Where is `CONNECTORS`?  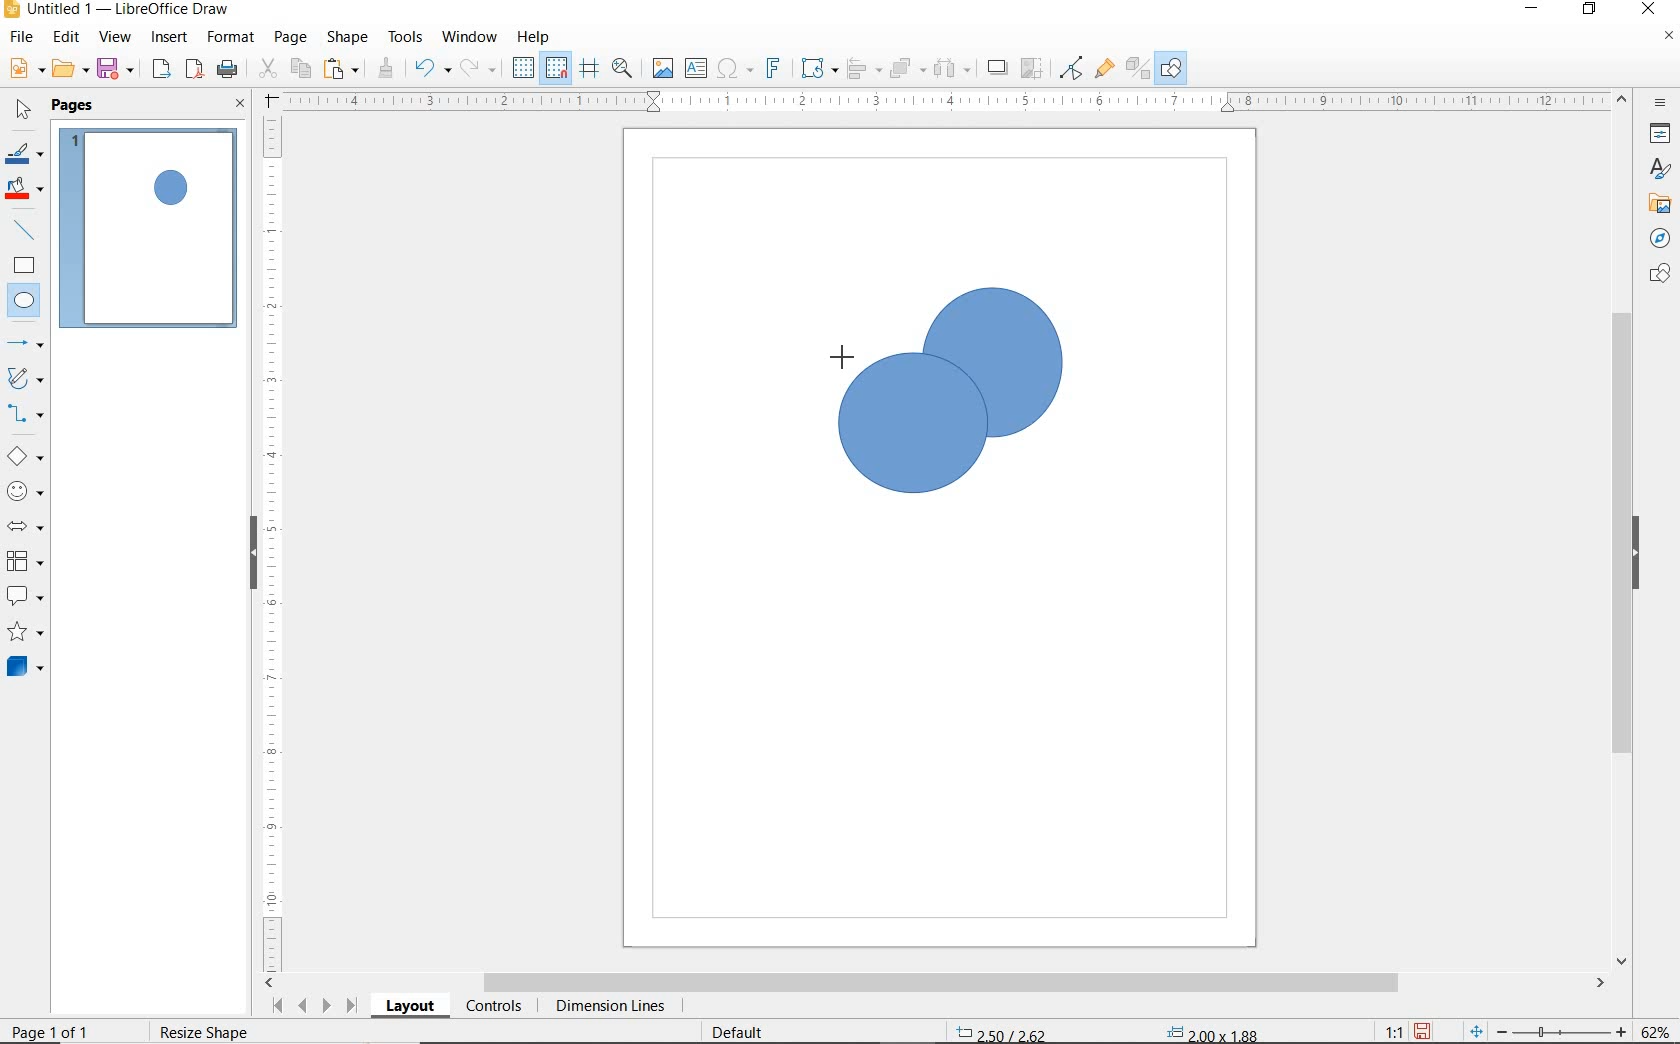
CONNECTORS is located at coordinates (26, 414).